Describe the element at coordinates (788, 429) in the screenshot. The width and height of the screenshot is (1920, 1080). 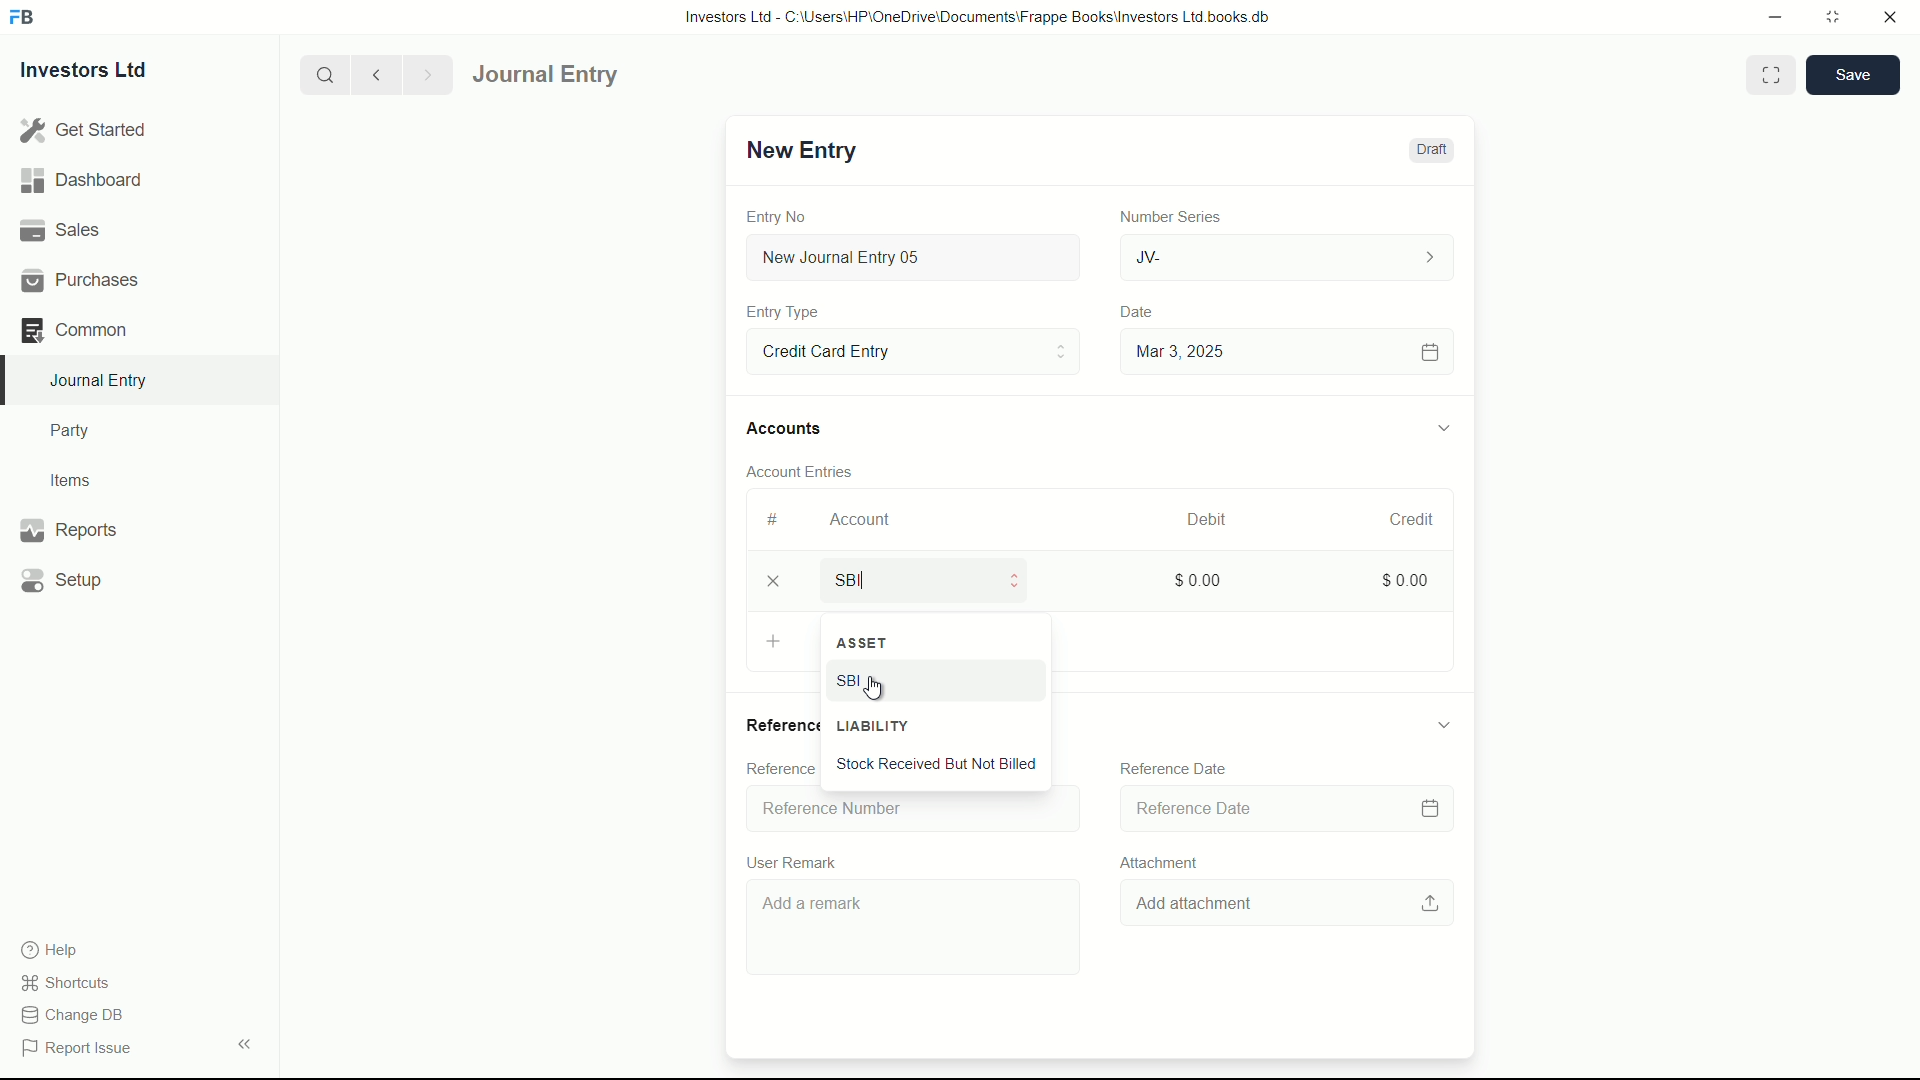
I see `Accounts` at that location.